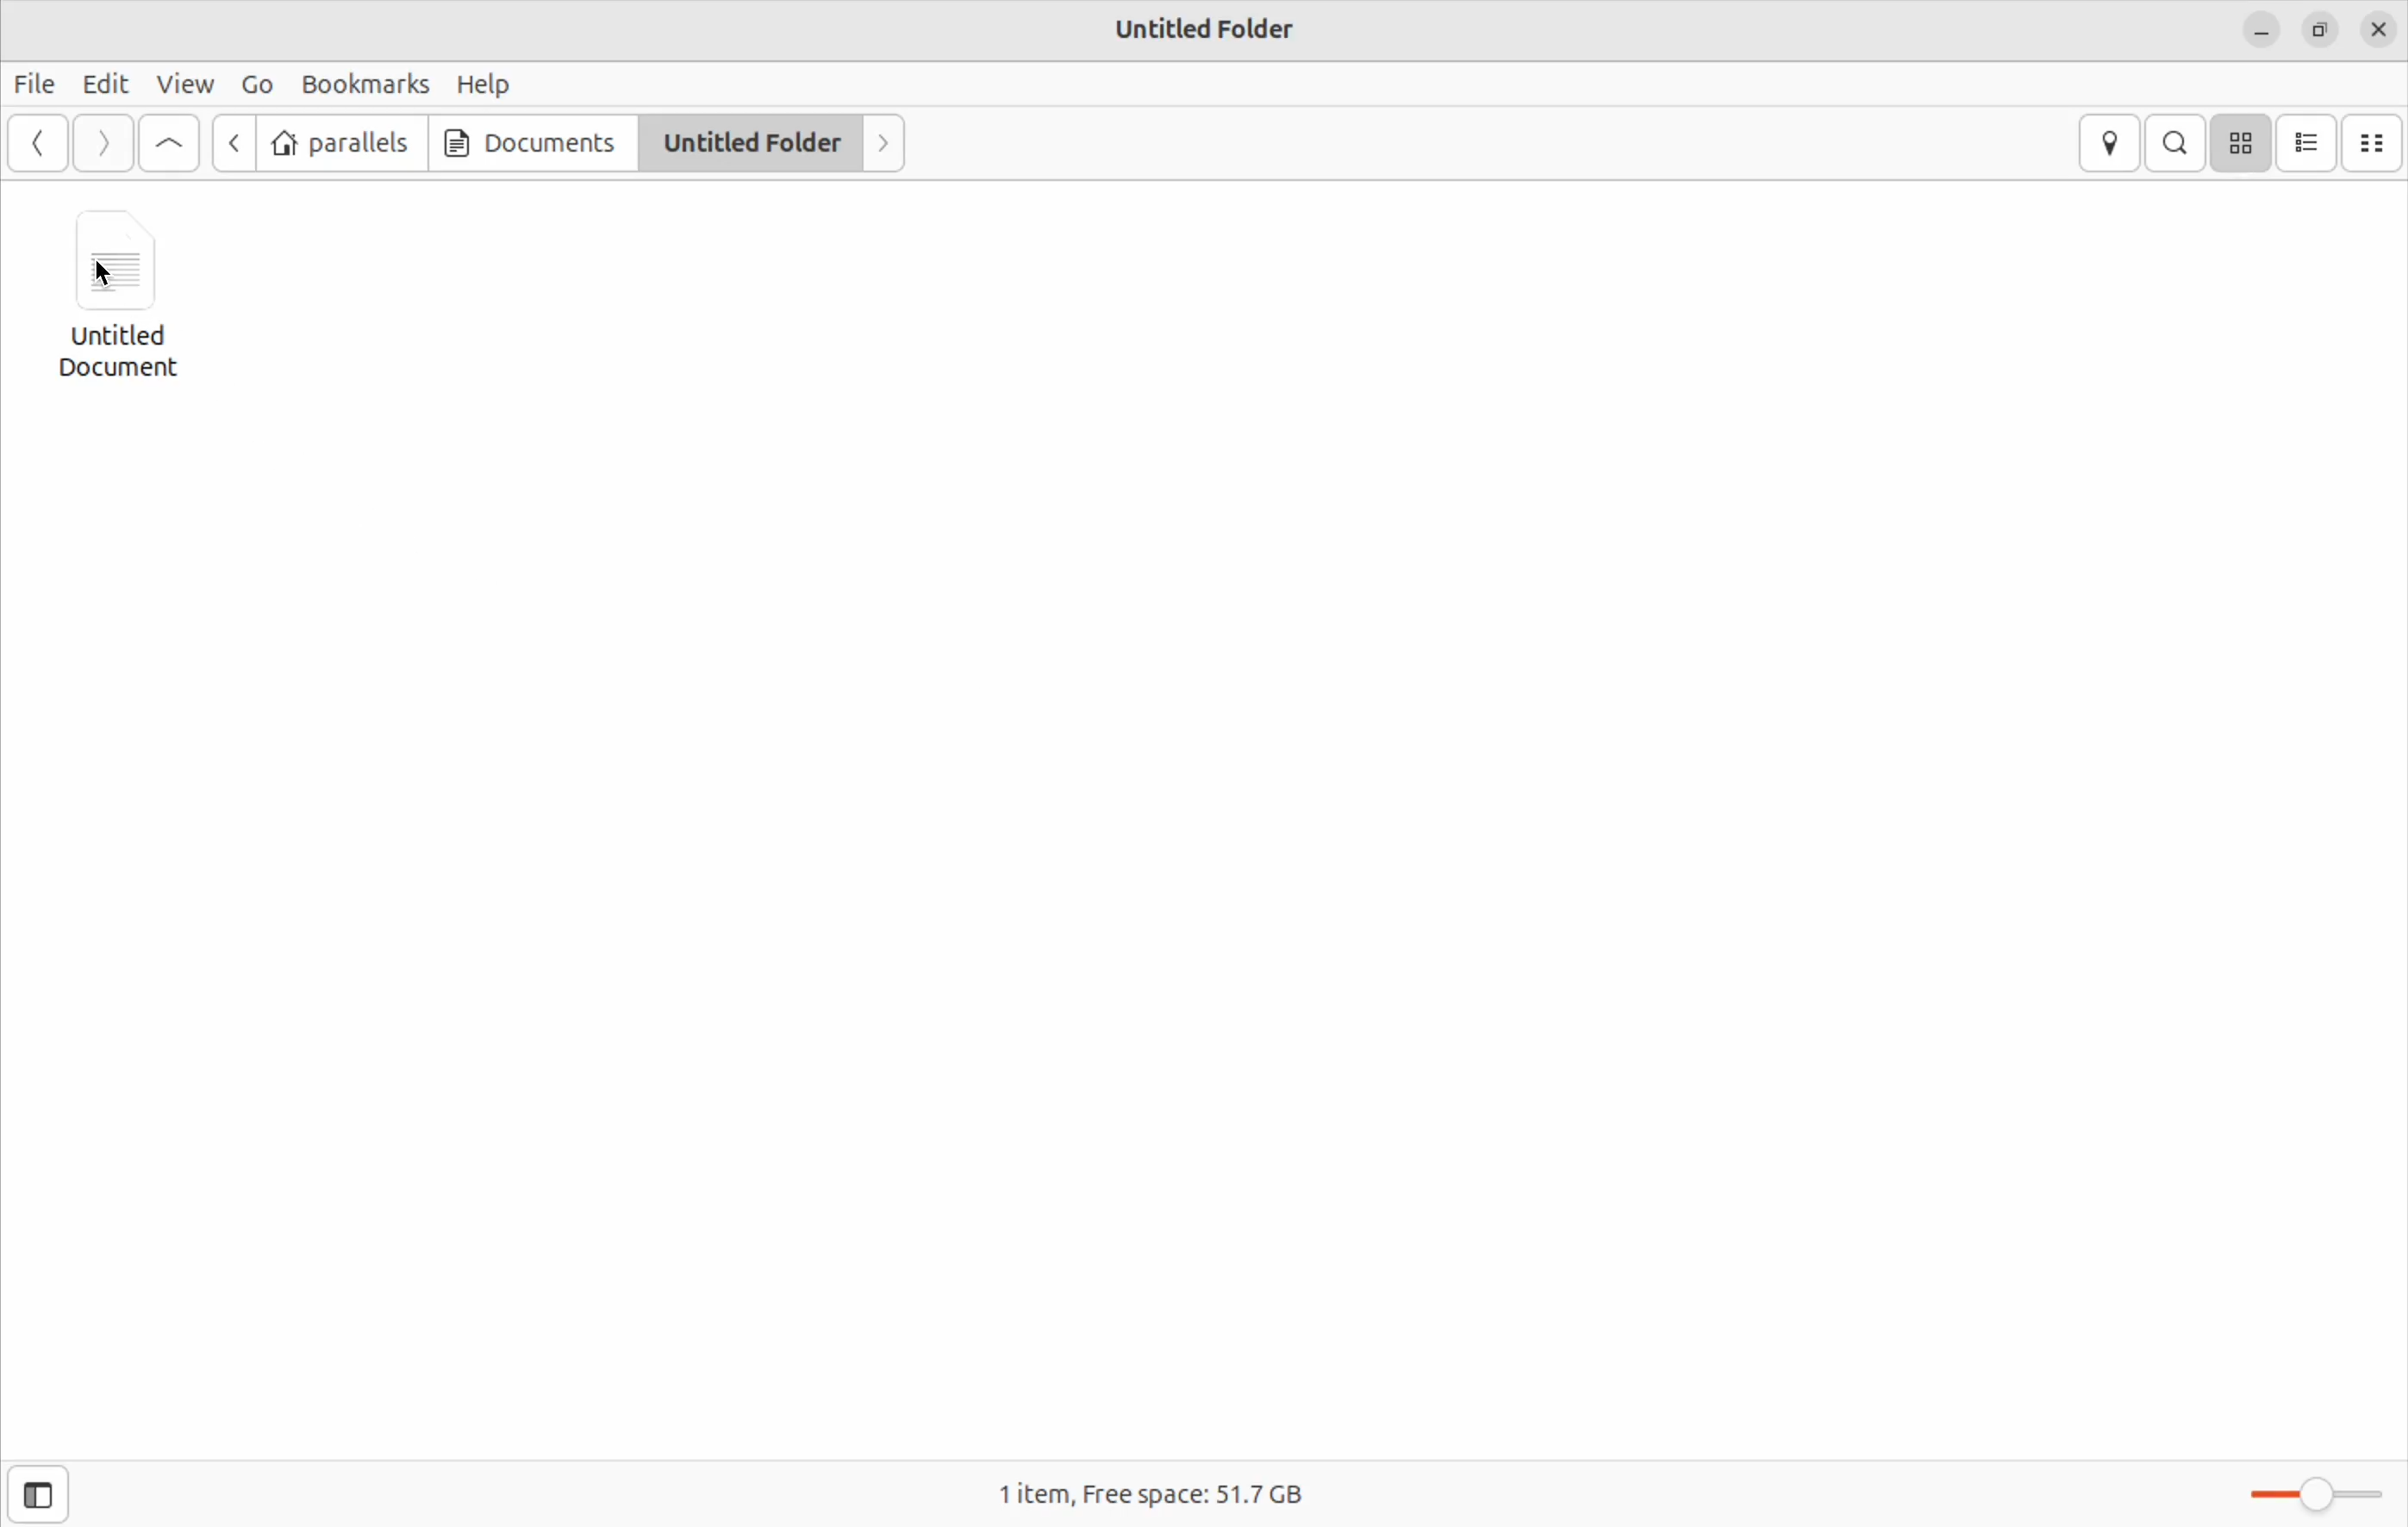  What do you see at coordinates (2244, 142) in the screenshot?
I see `icon view` at bounding box center [2244, 142].